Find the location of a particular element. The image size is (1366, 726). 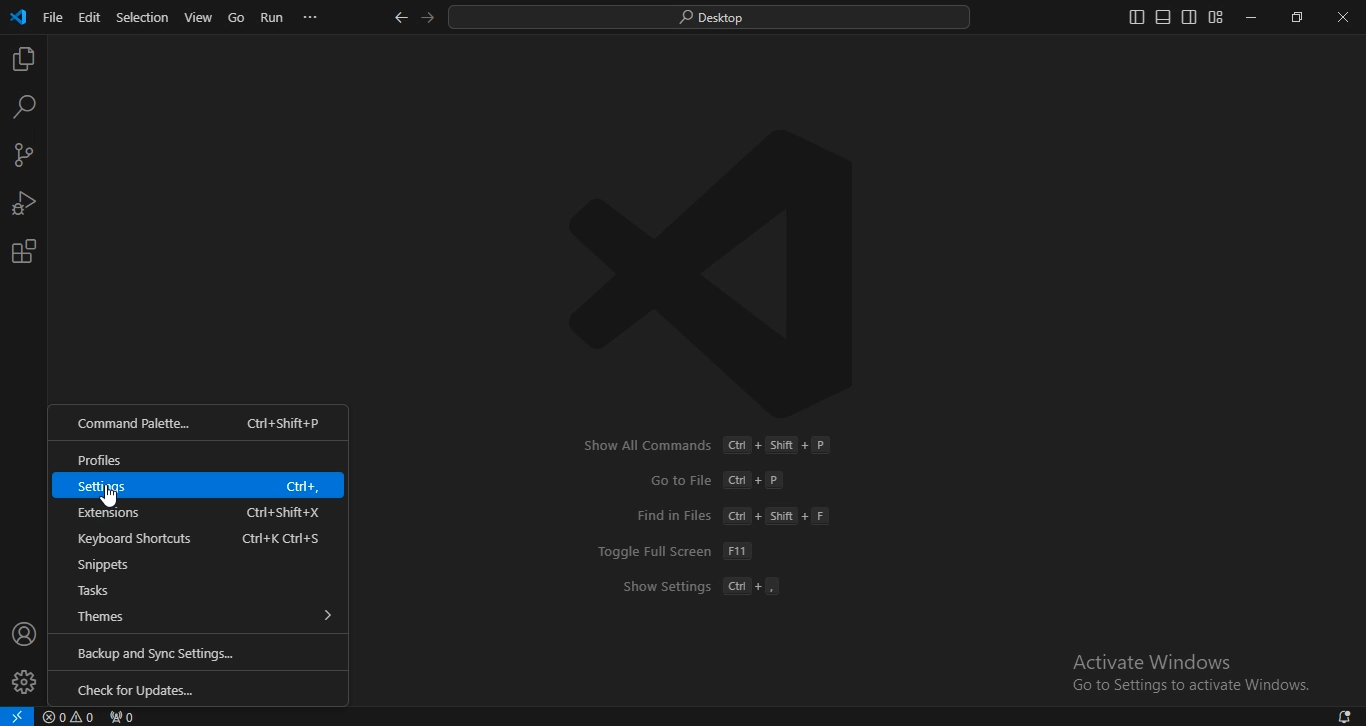

no problems is located at coordinates (70, 716).